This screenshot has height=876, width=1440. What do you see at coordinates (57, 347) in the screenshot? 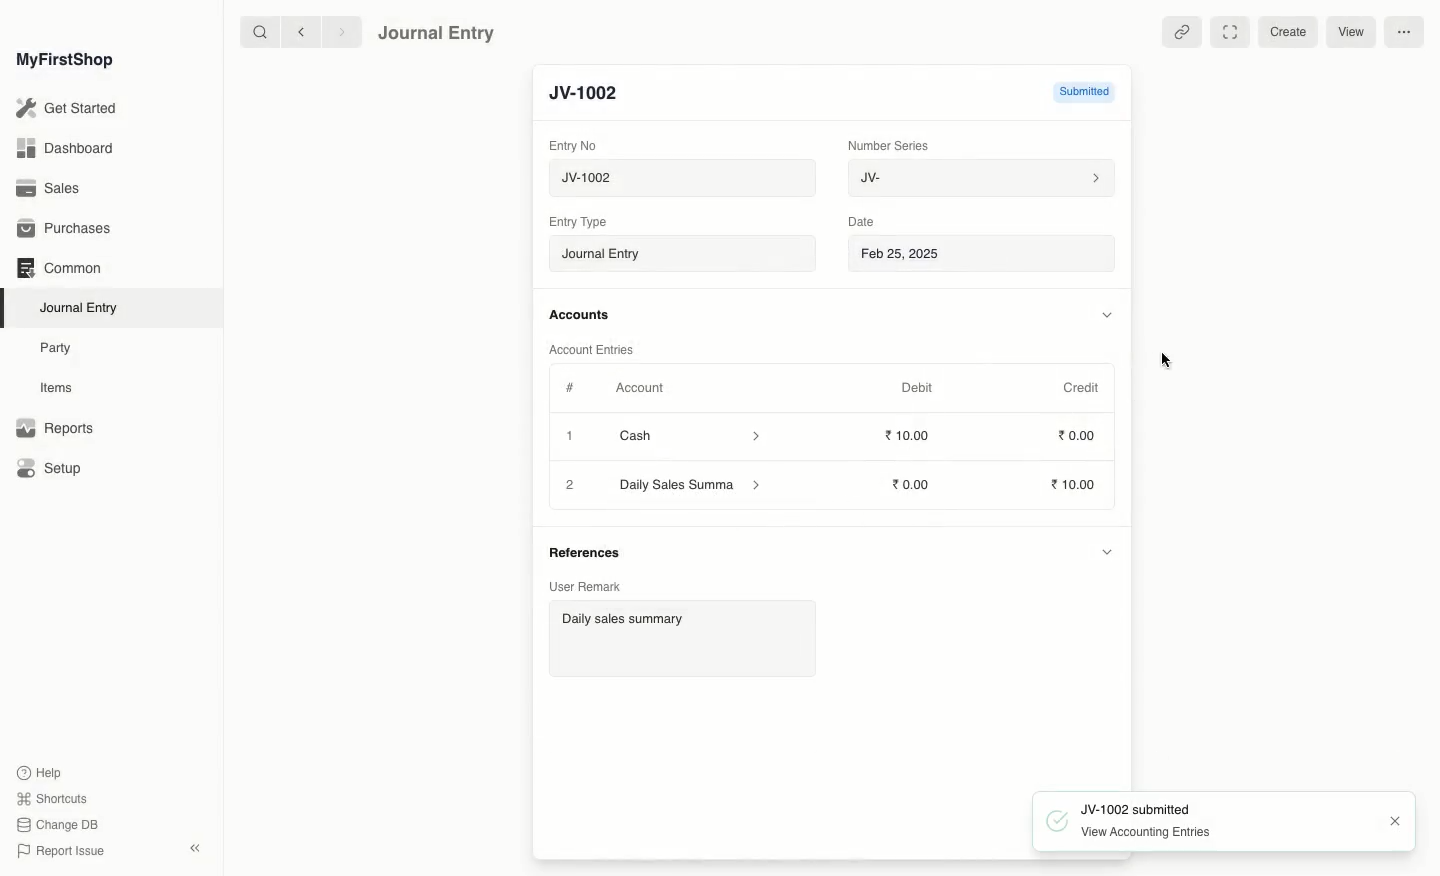
I see `Party` at bounding box center [57, 347].